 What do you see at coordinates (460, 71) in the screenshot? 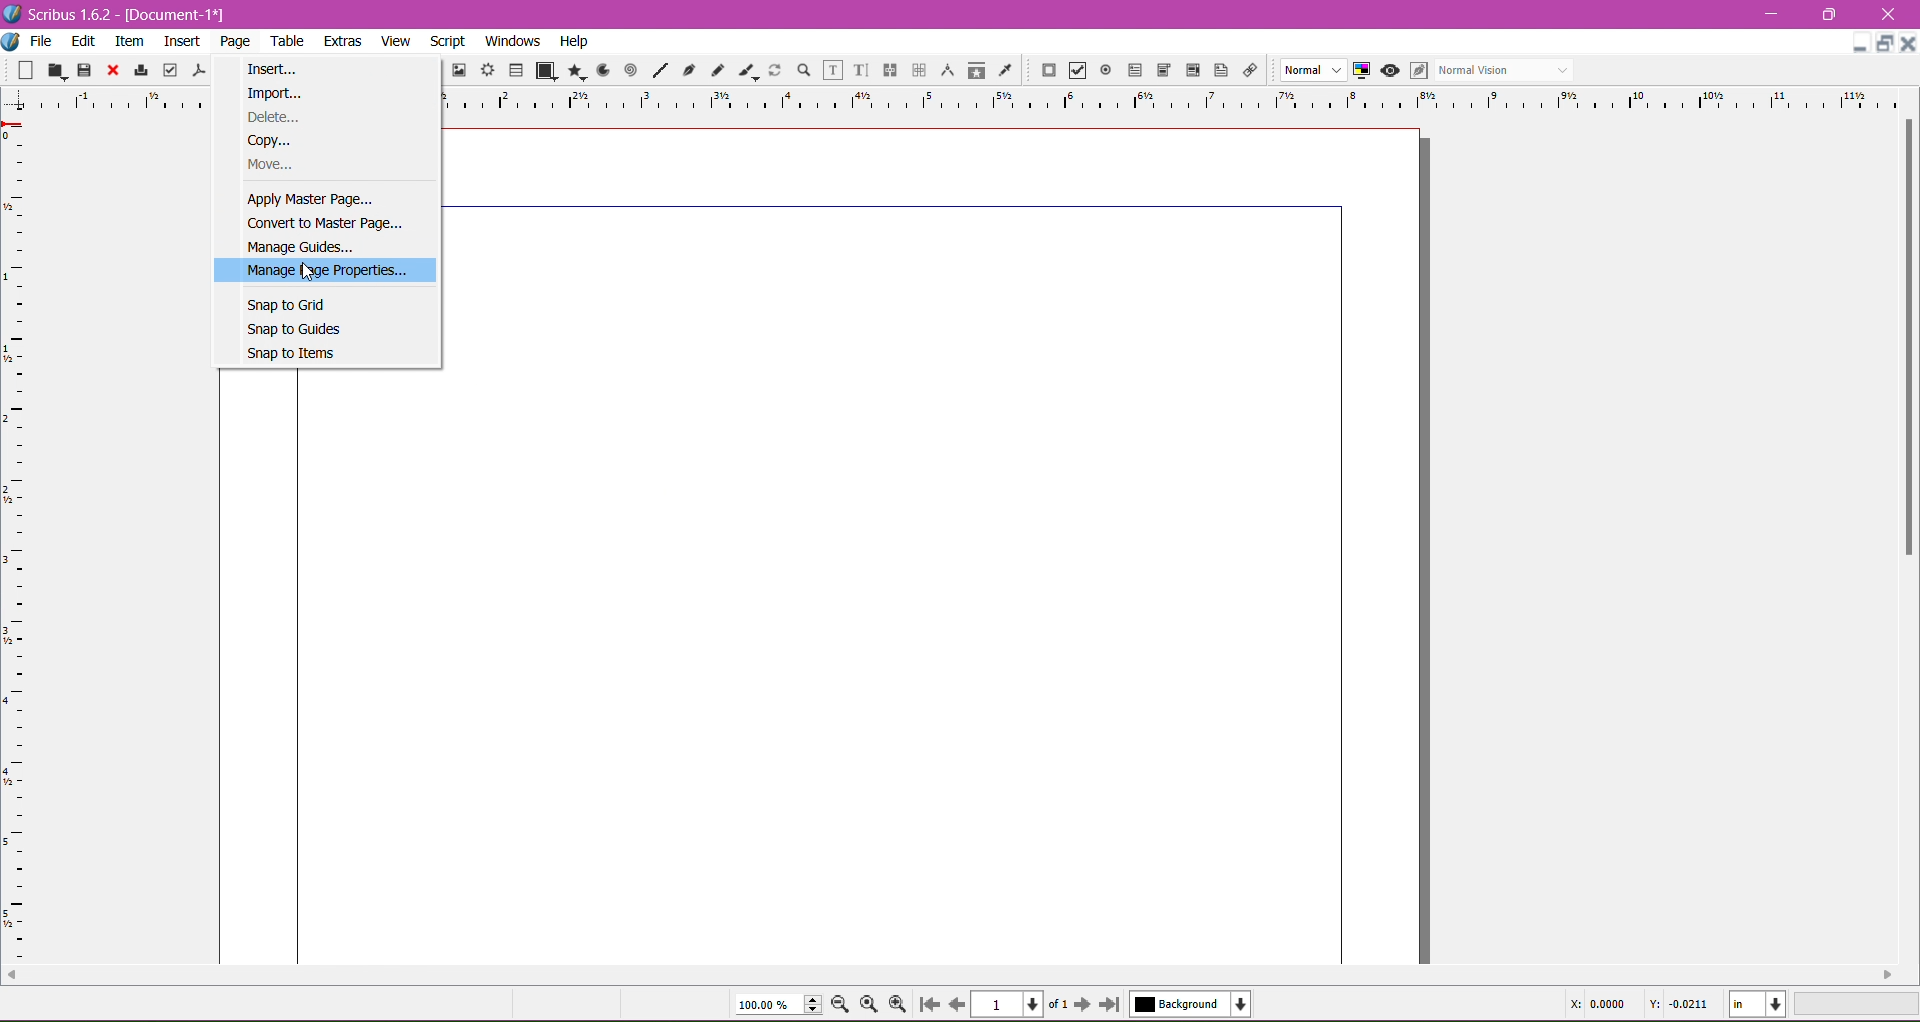
I see `Image Frame` at bounding box center [460, 71].